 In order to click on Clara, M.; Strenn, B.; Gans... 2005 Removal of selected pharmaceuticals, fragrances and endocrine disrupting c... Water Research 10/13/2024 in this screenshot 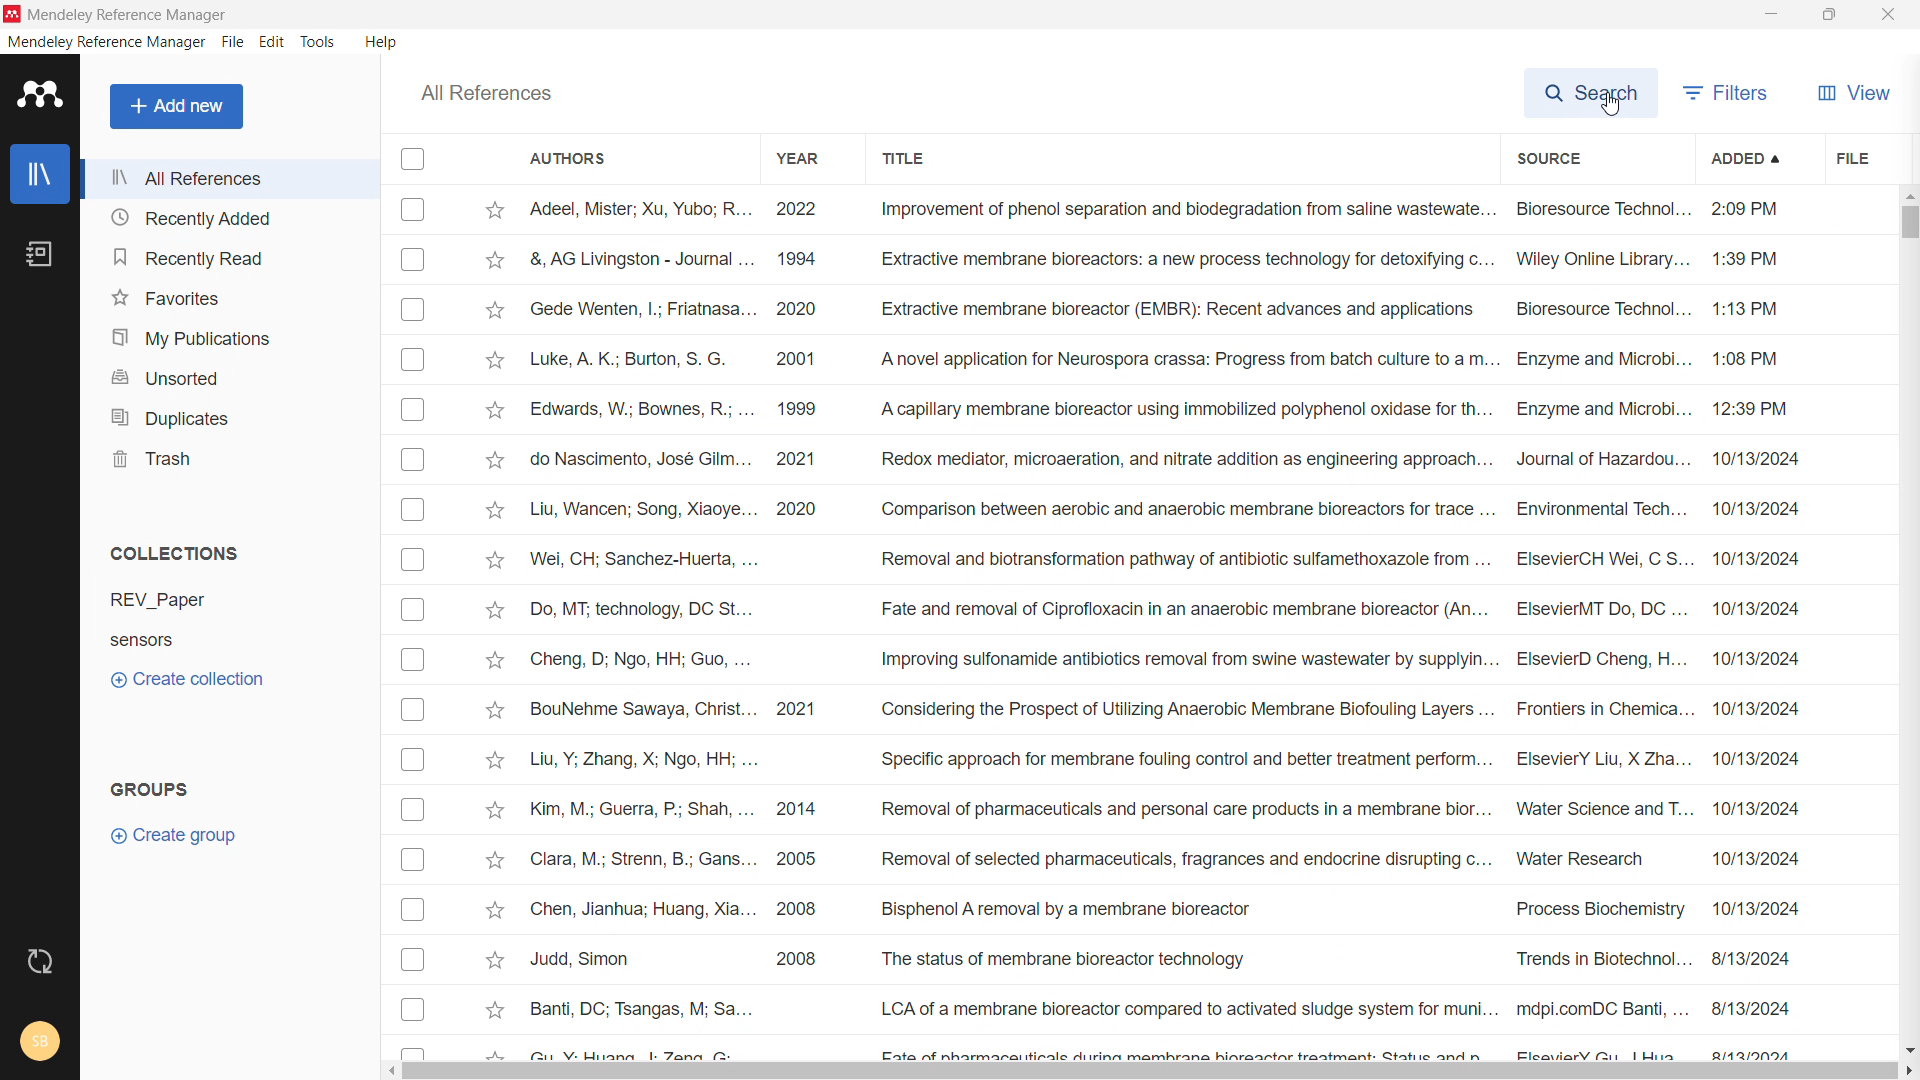, I will do `click(1176, 856)`.